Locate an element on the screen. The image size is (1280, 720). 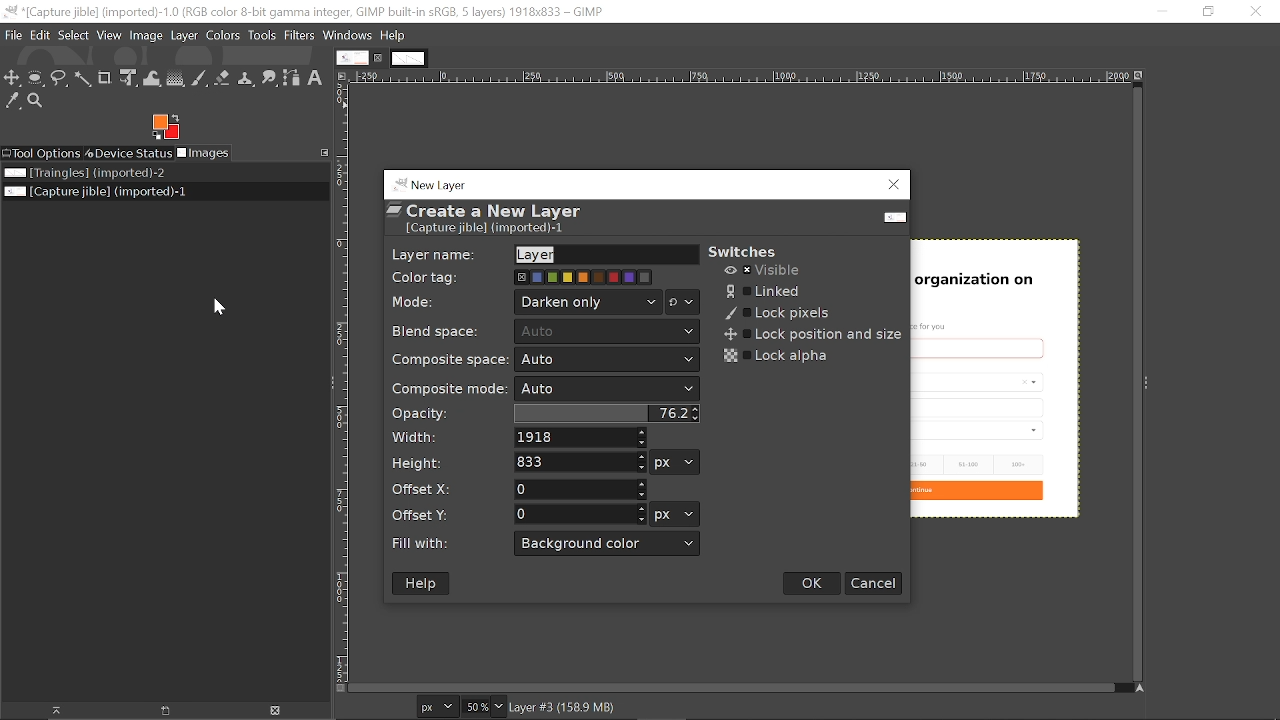
image is located at coordinates (148, 35).